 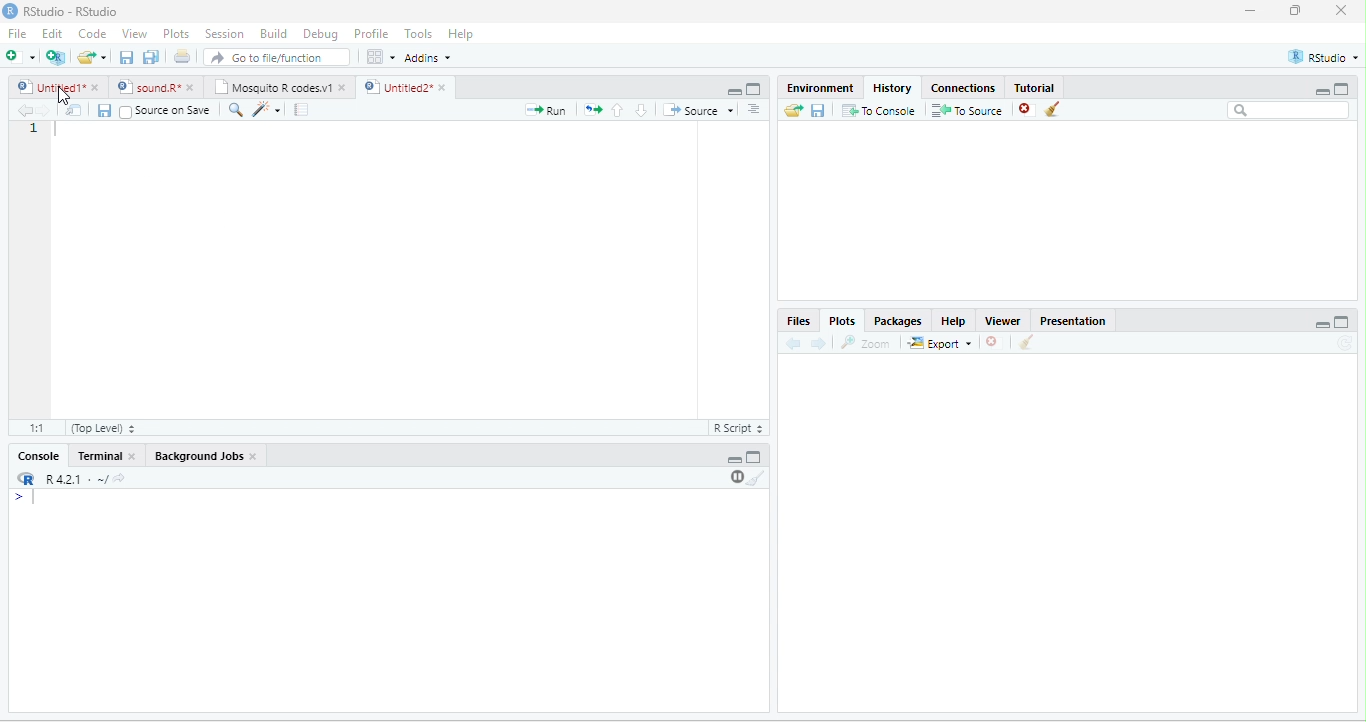 I want to click on Profile, so click(x=373, y=34).